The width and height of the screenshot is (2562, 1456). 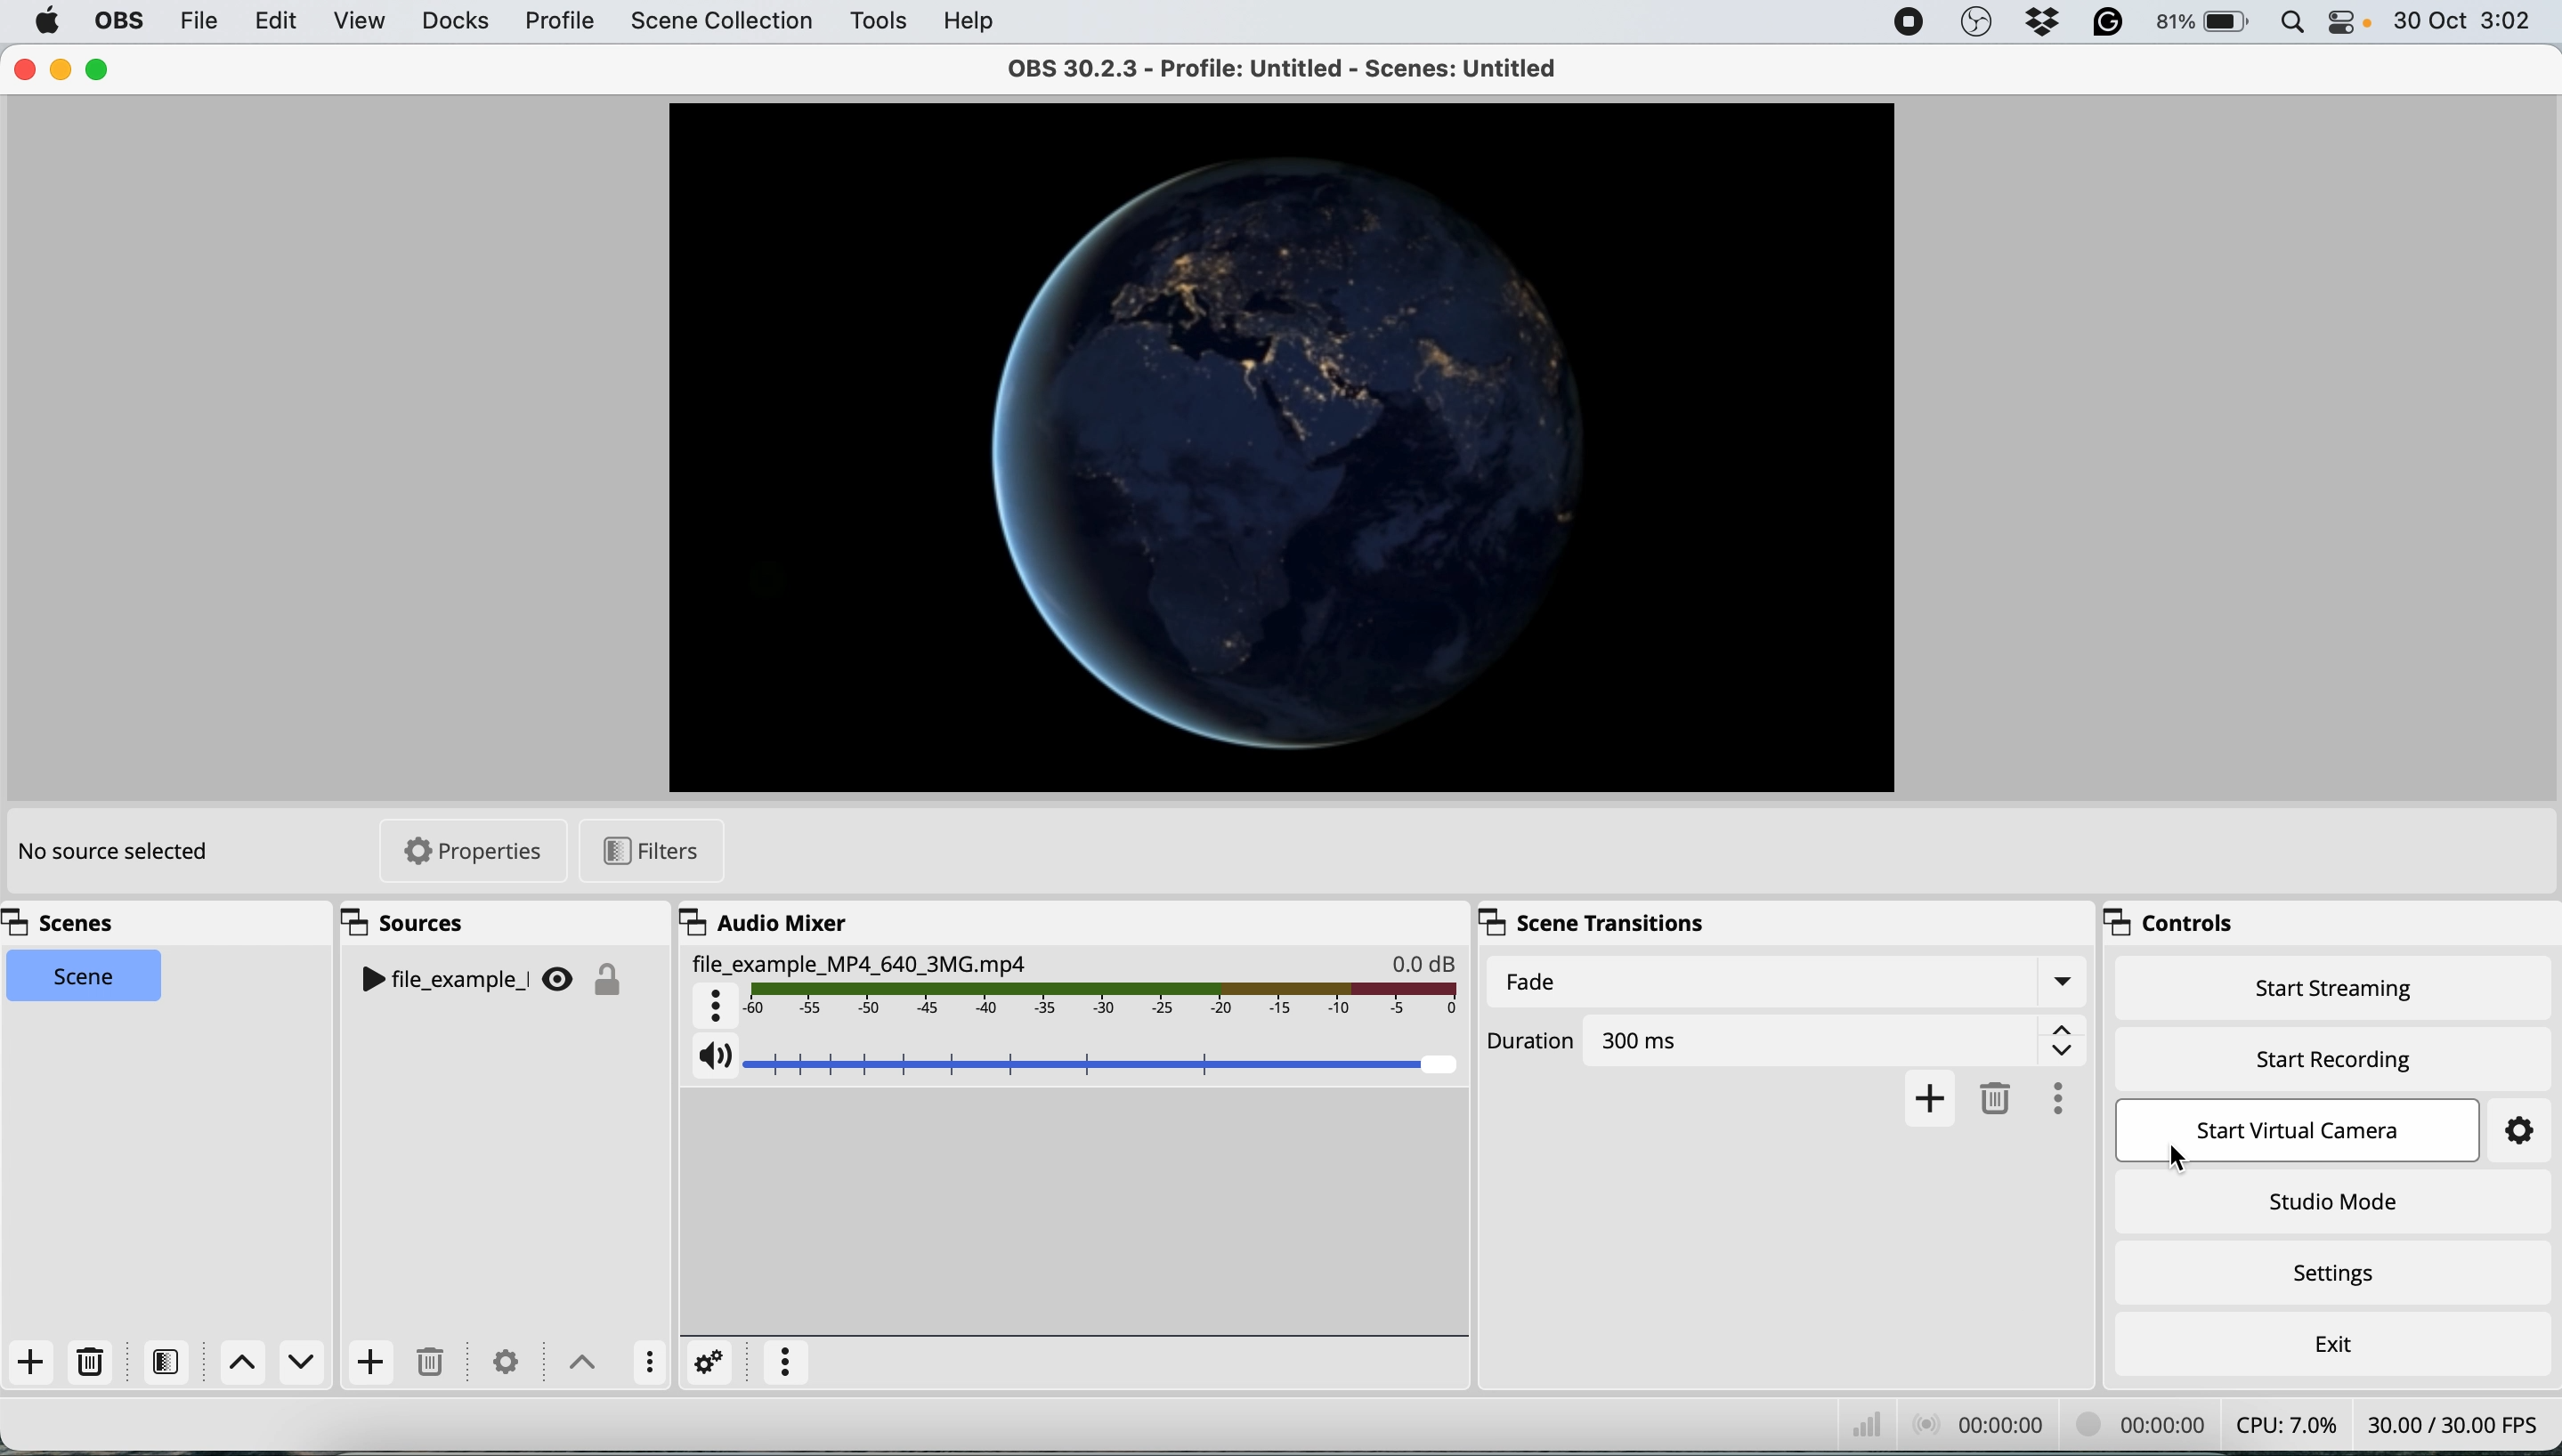 What do you see at coordinates (1783, 1041) in the screenshot?
I see `duration` at bounding box center [1783, 1041].